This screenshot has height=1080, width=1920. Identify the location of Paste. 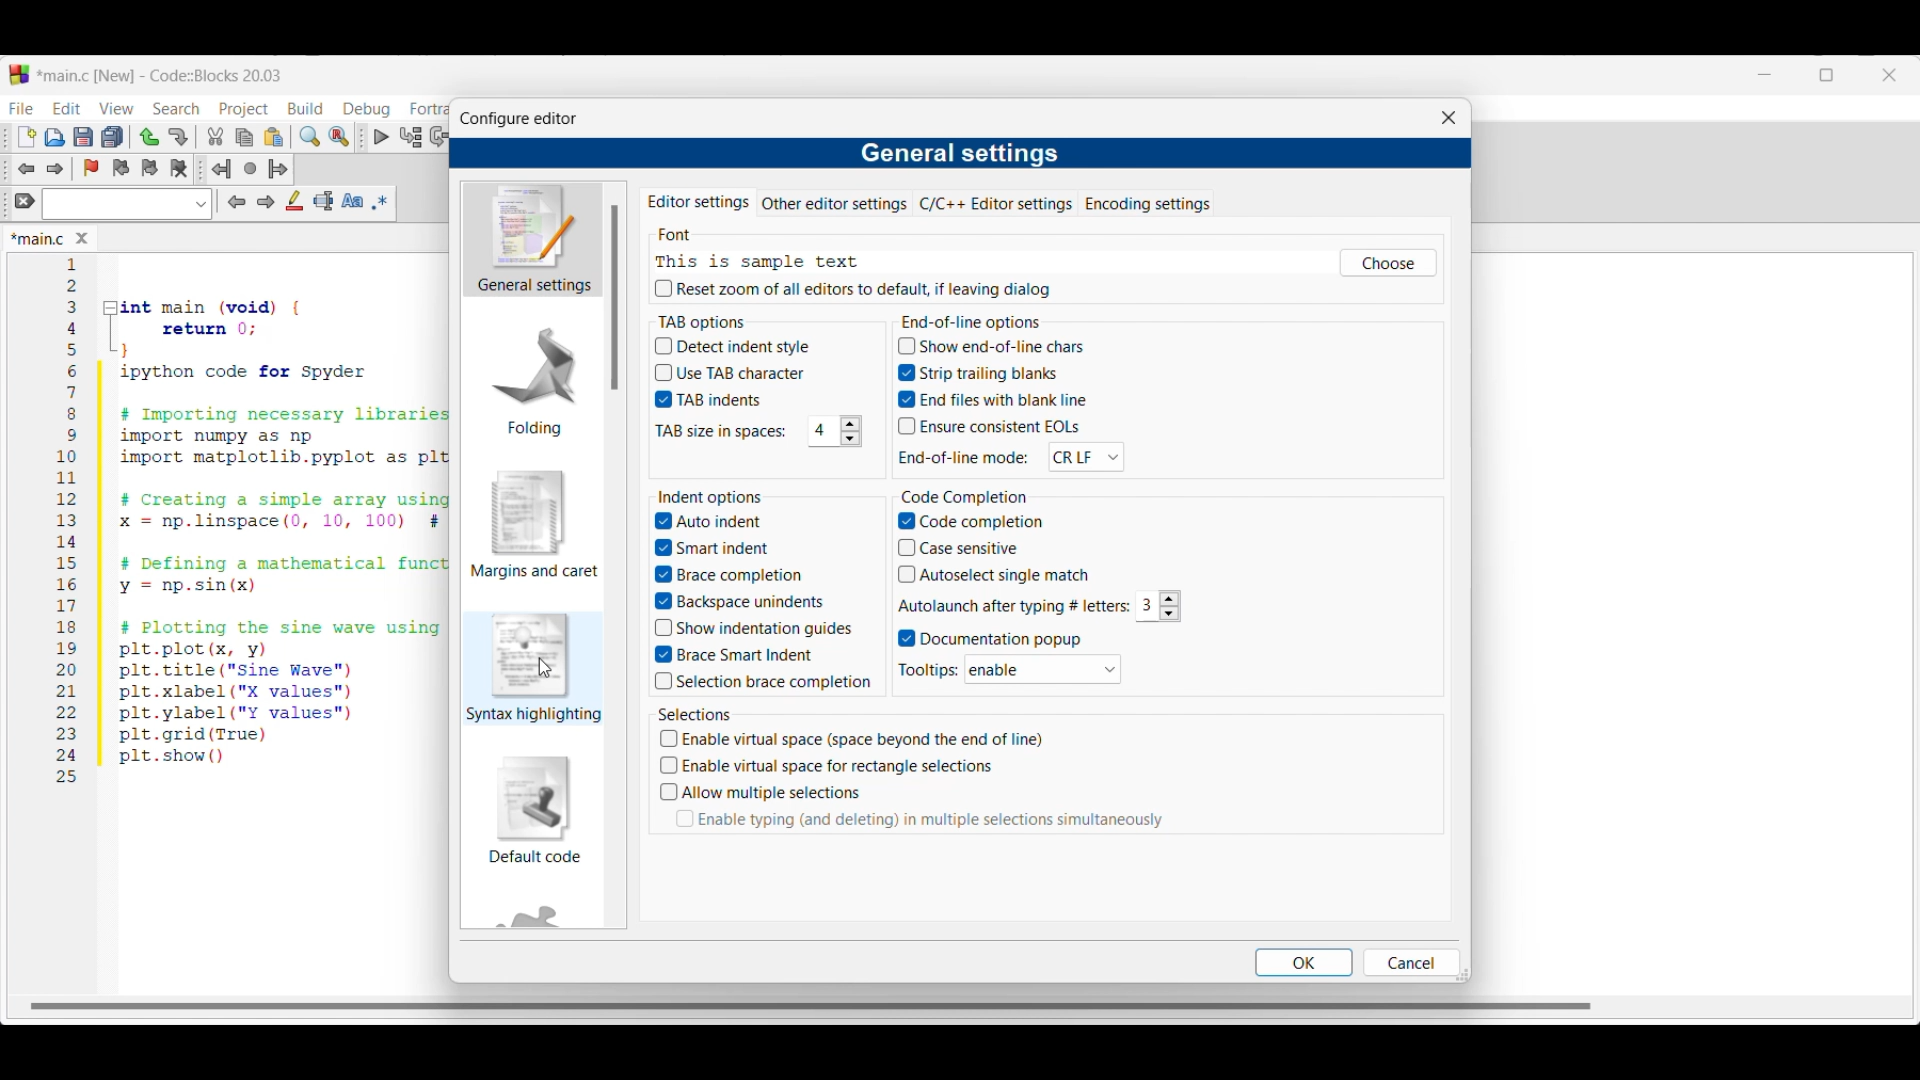
(274, 137).